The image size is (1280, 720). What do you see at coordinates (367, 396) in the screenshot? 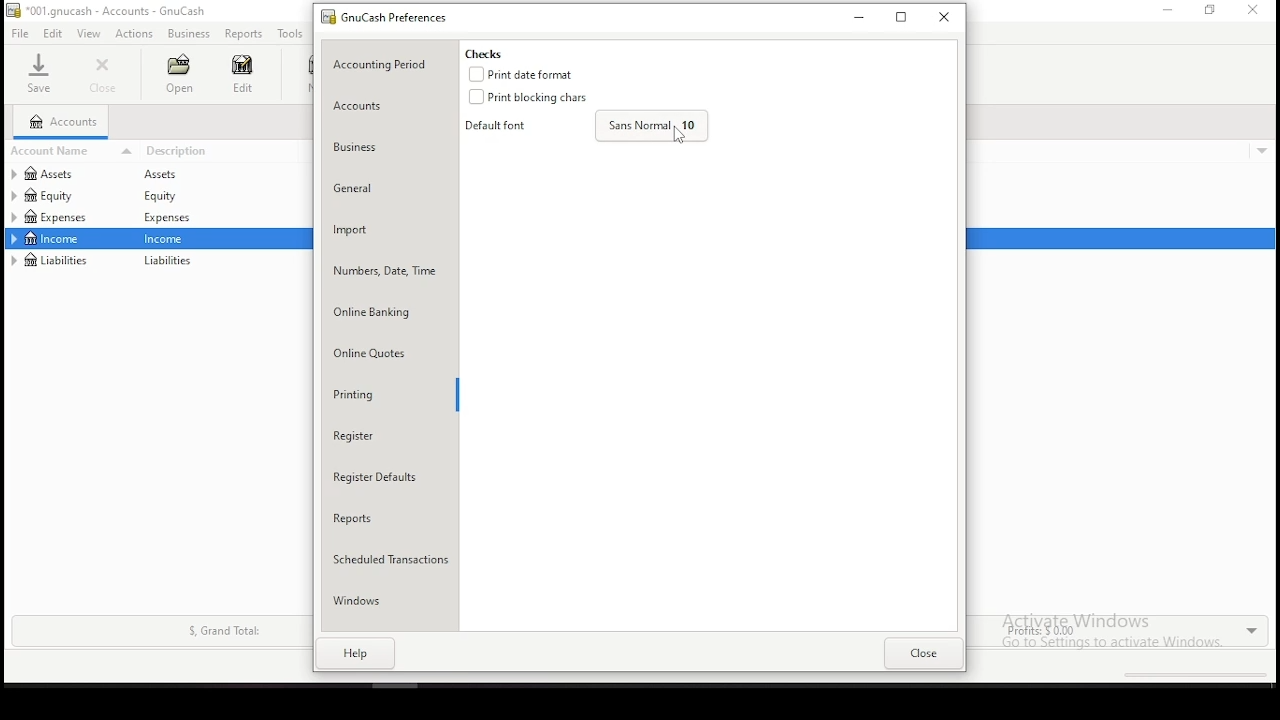
I see `printing` at bounding box center [367, 396].